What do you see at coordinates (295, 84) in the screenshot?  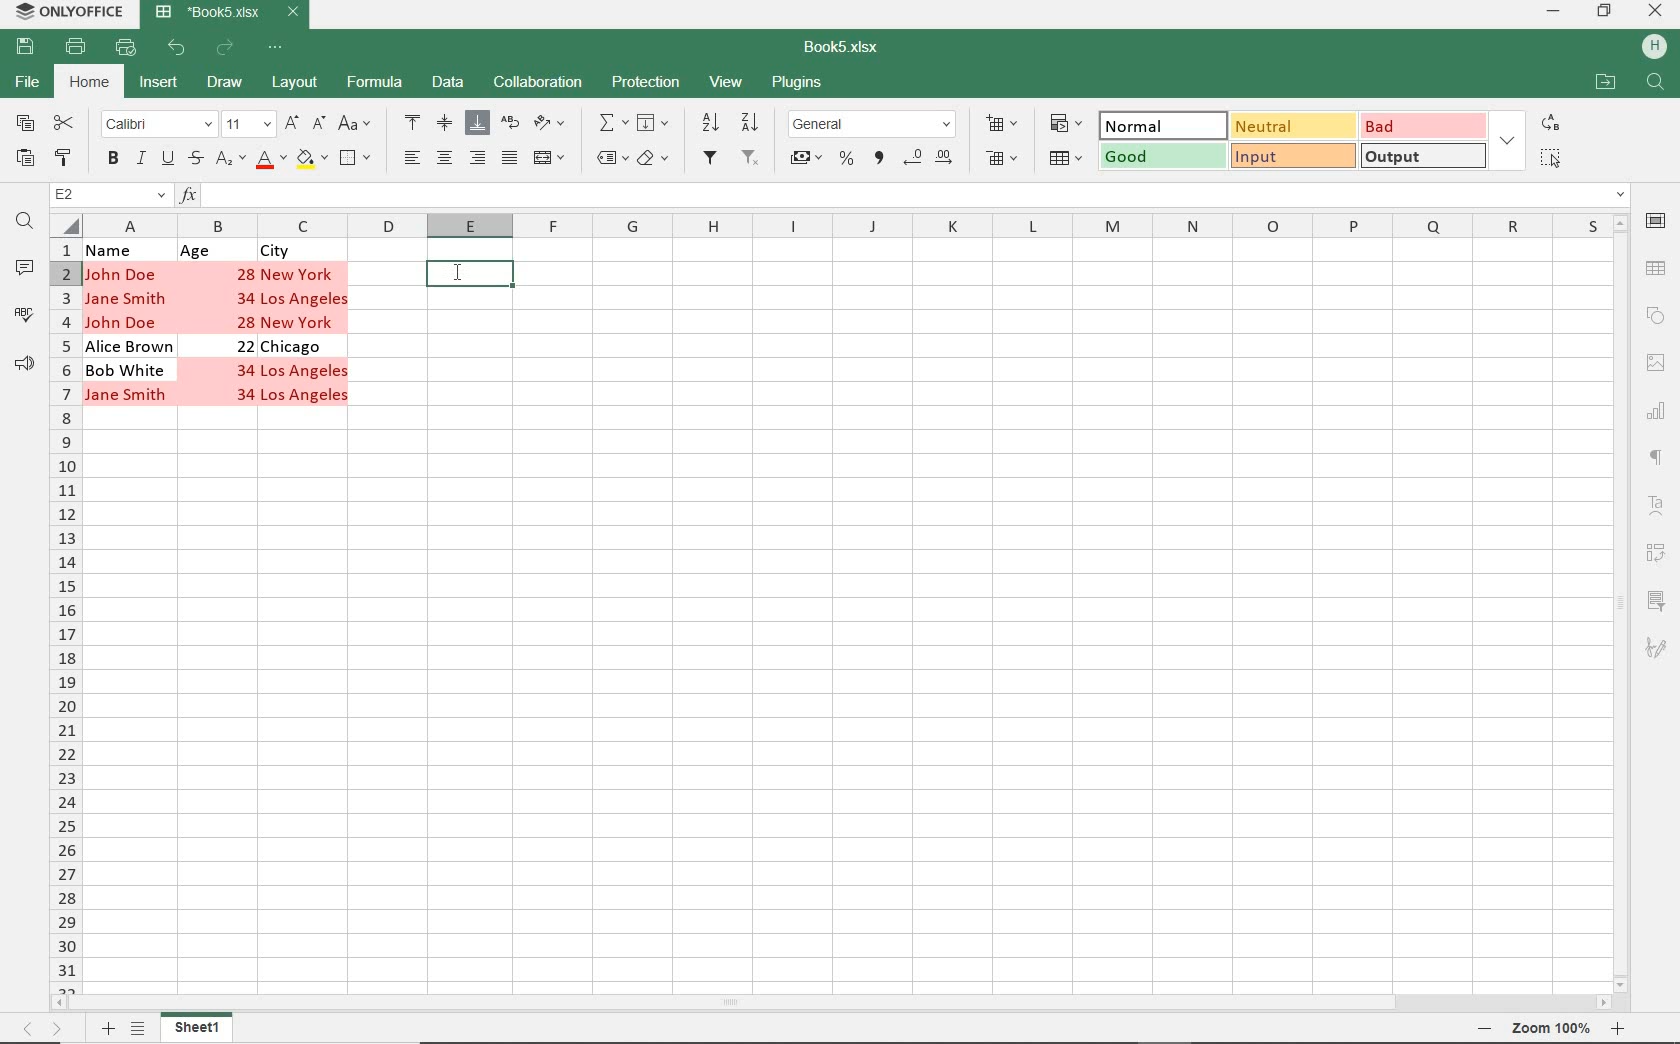 I see `LAYOUT` at bounding box center [295, 84].